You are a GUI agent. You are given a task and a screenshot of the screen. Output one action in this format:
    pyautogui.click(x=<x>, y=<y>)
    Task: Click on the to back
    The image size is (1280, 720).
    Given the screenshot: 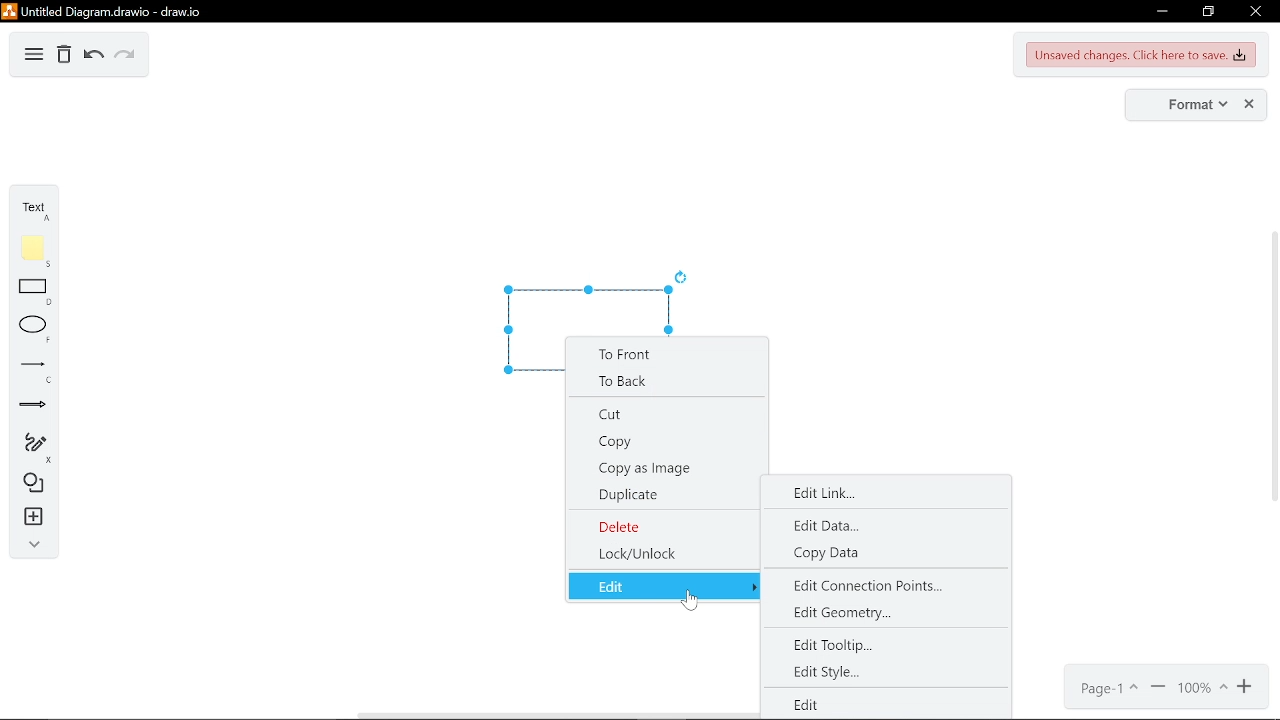 What is the action you would take?
    pyautogui.click(x=665, y=382)
    